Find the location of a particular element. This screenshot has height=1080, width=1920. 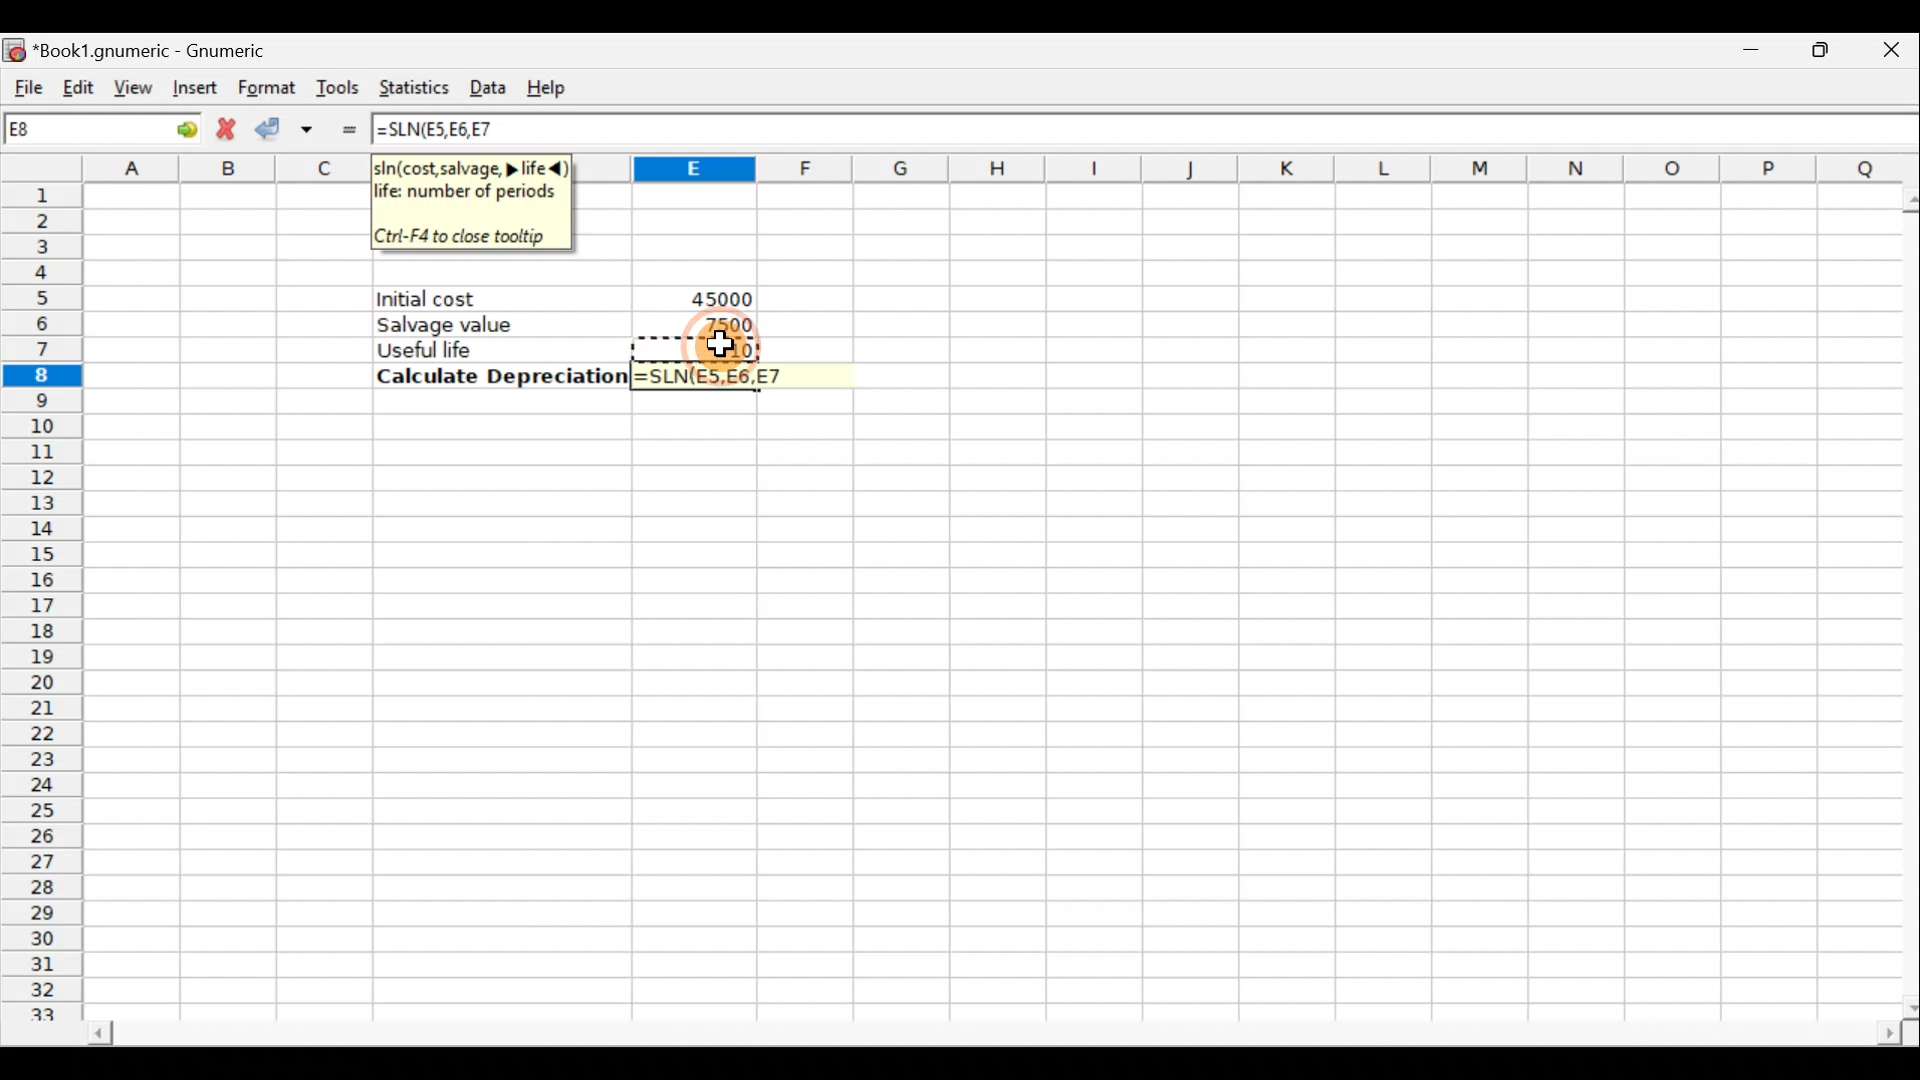

Initial cost is located at coordinates (504, 299).